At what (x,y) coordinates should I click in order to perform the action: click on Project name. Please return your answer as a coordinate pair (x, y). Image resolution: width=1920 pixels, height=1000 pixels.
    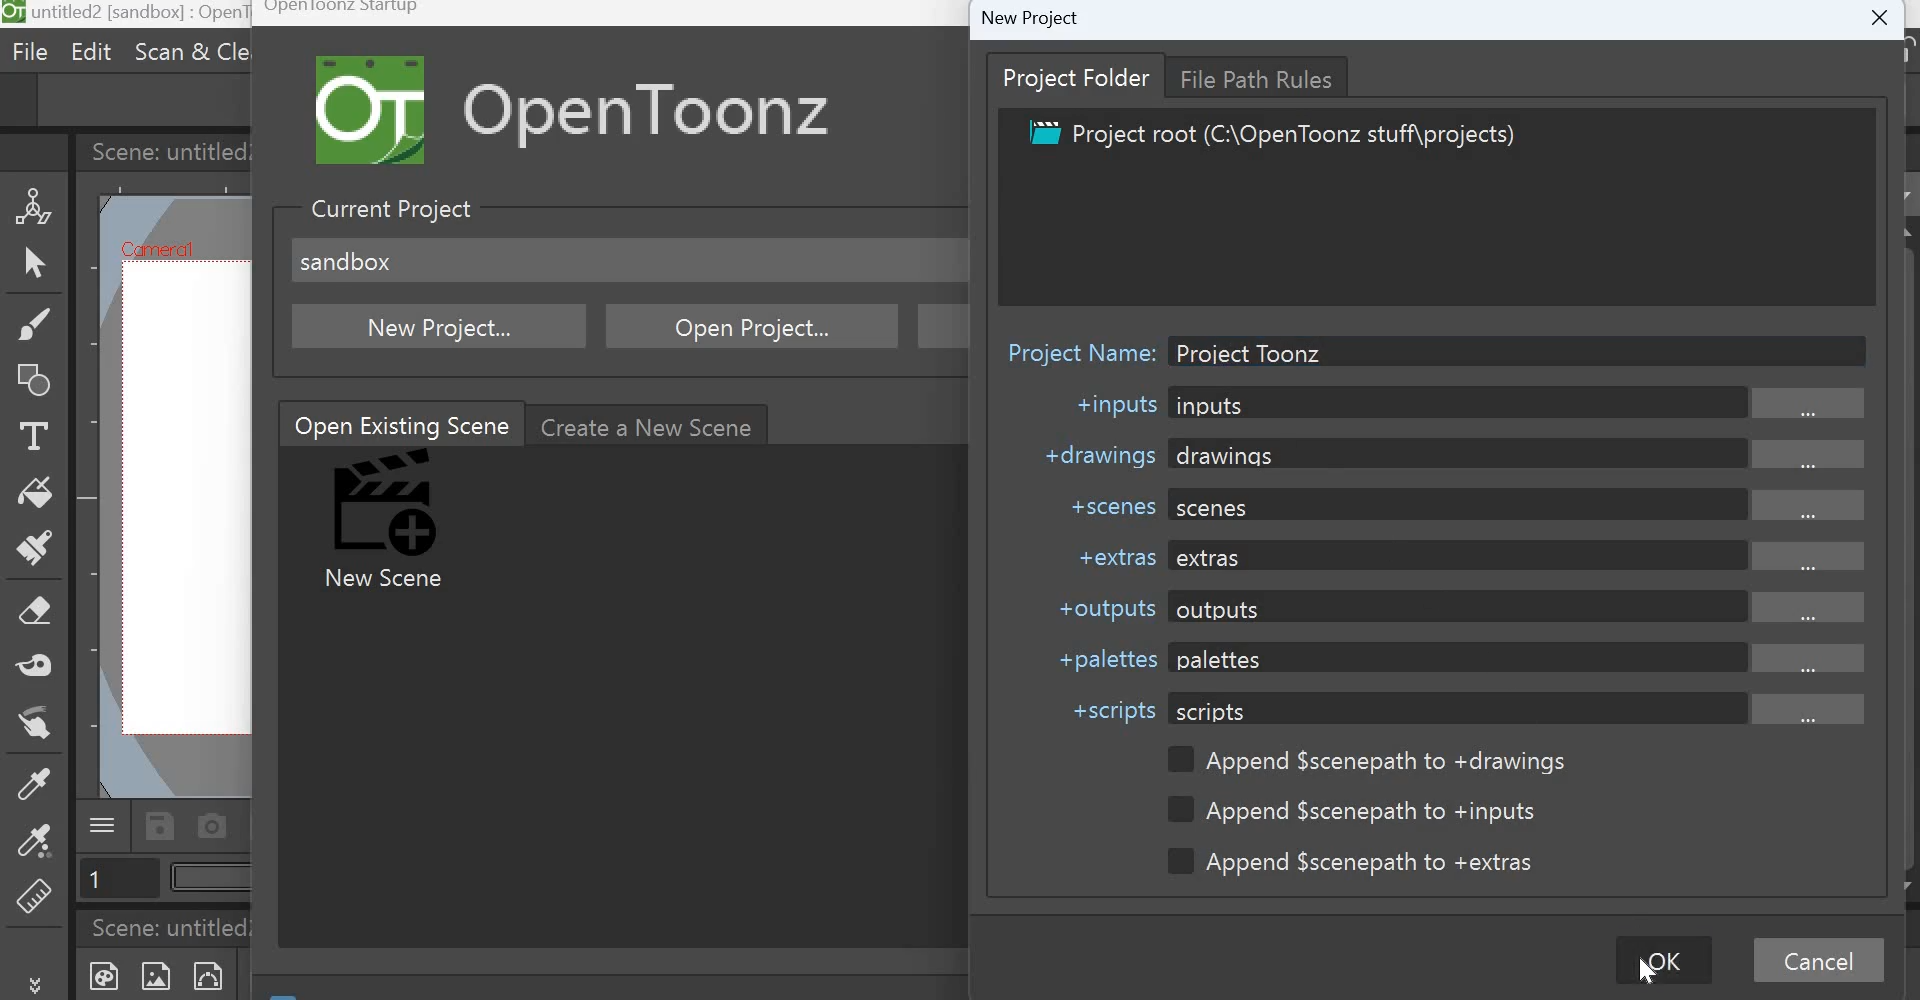
    Looking at the image, I should click on (1077, 347).